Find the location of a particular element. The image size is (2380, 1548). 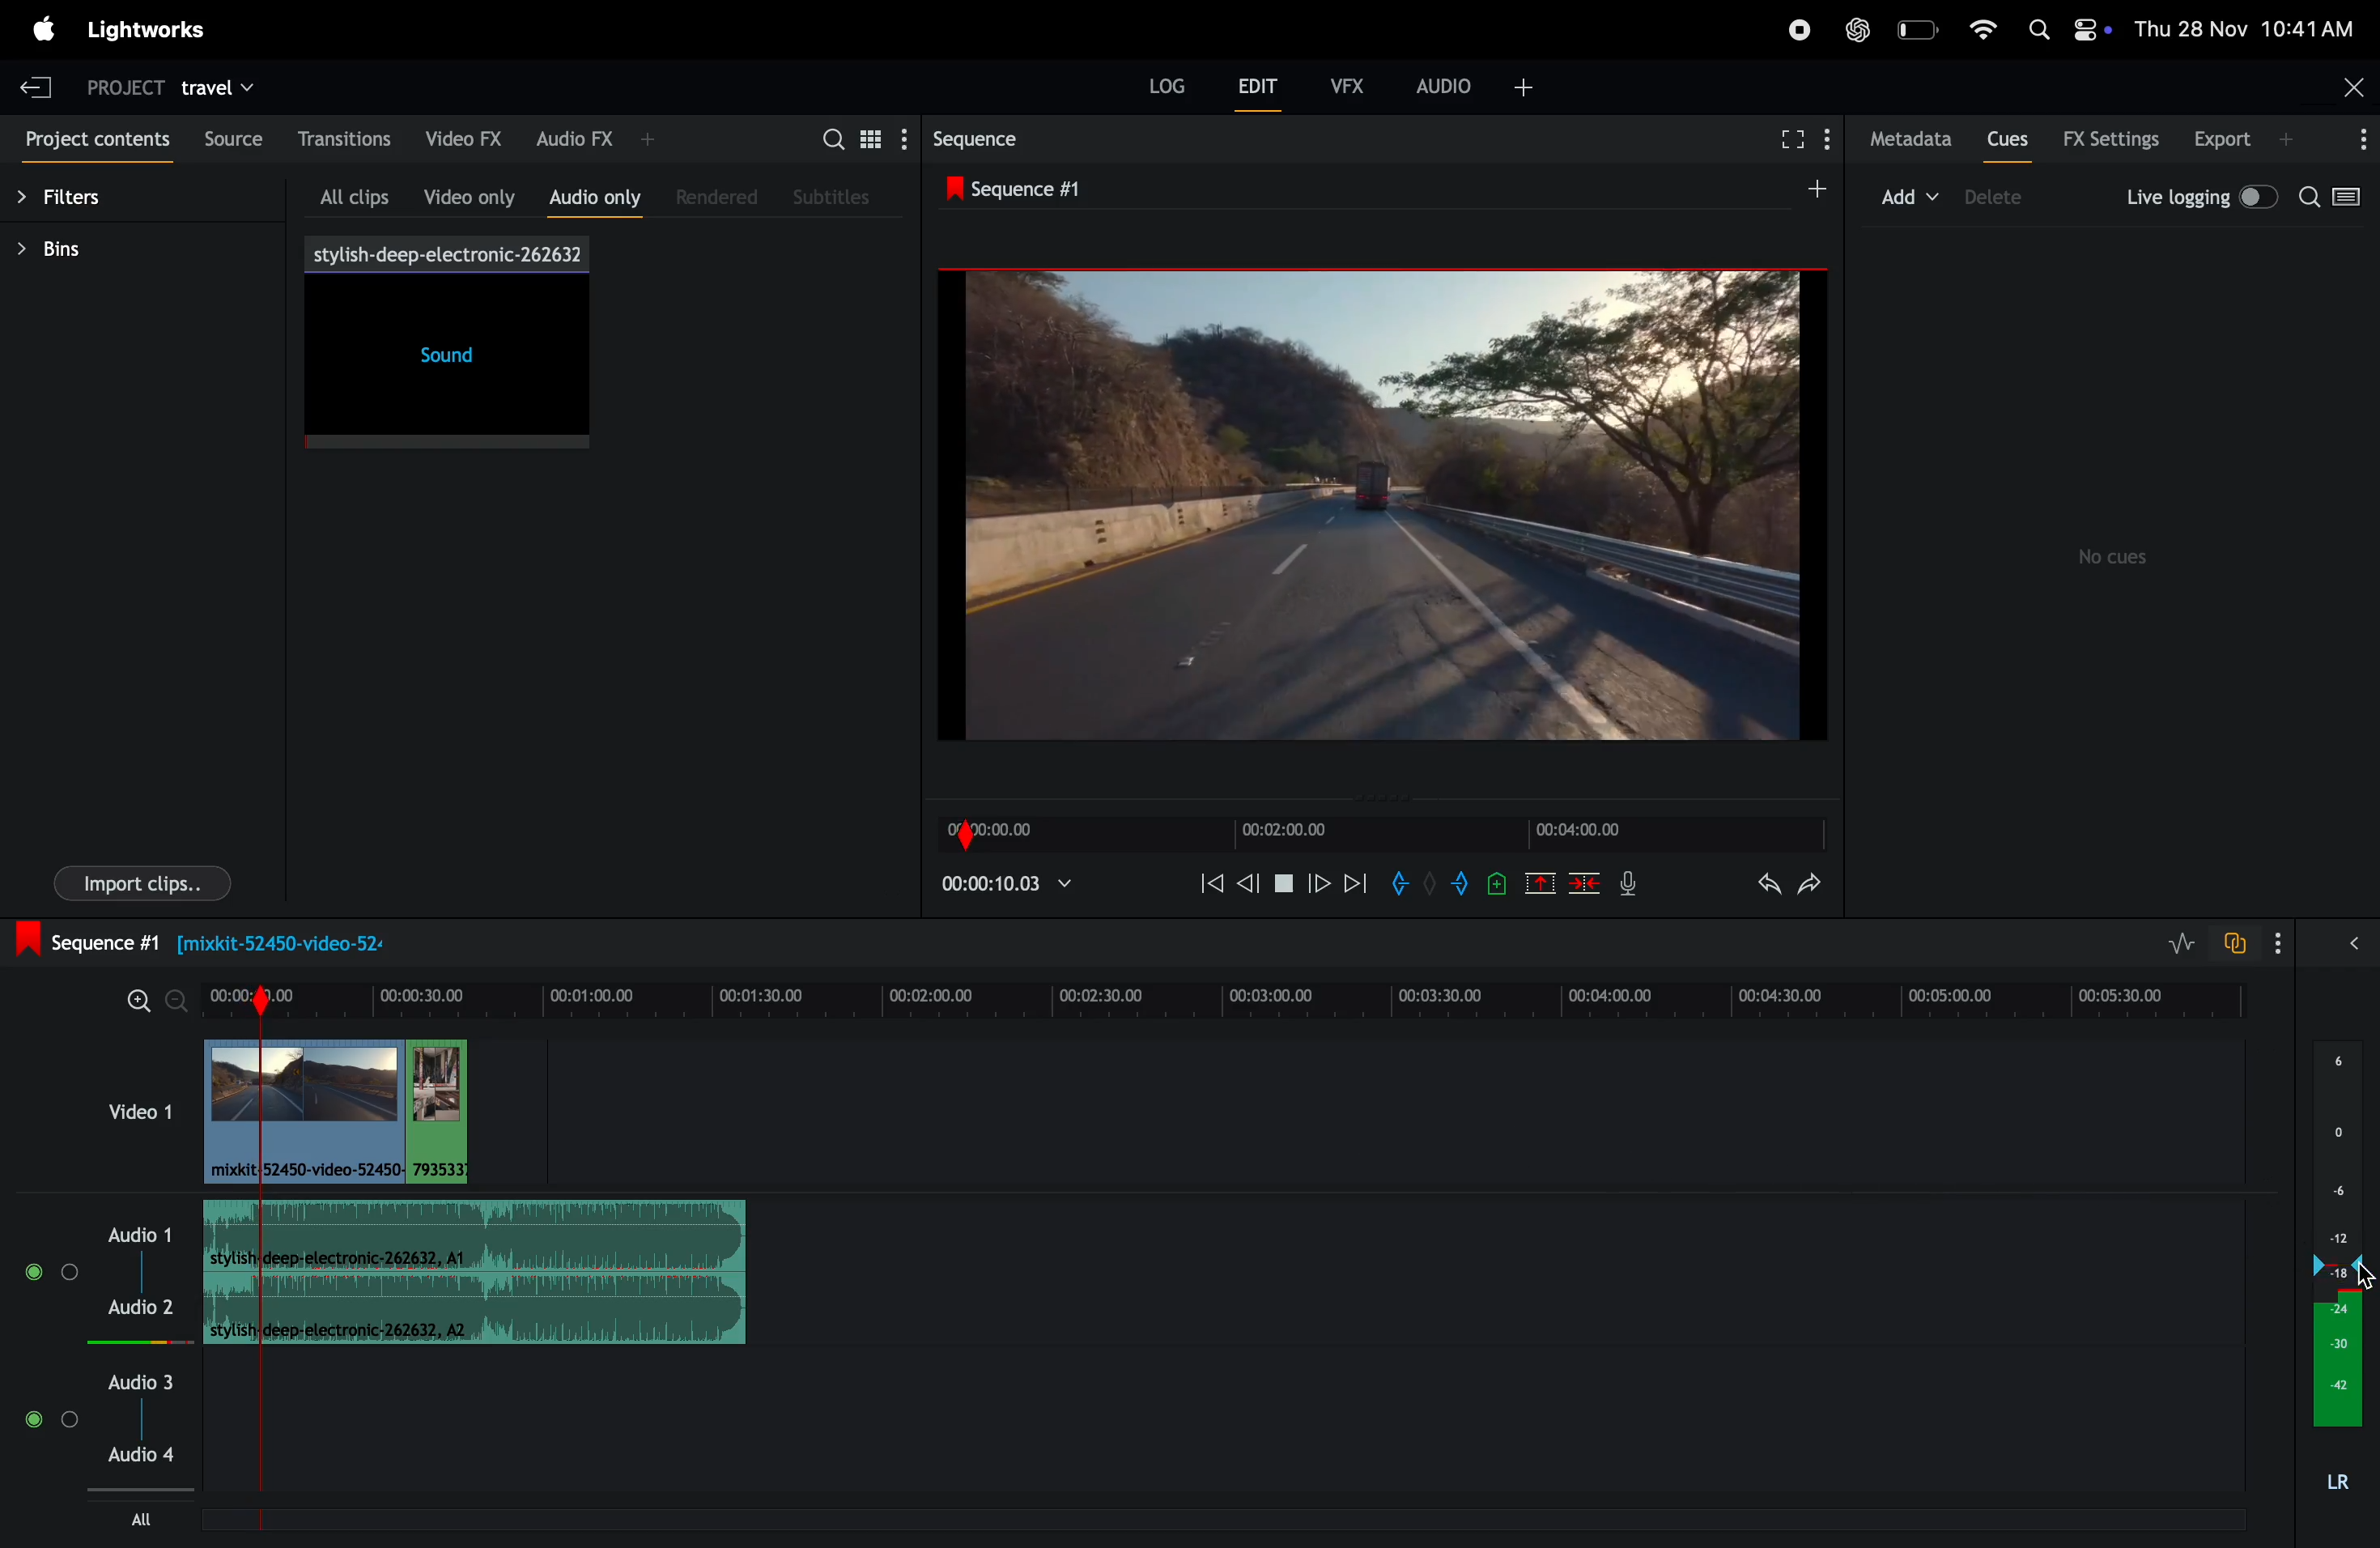

Solo track is located at coordinates (78, 1276).